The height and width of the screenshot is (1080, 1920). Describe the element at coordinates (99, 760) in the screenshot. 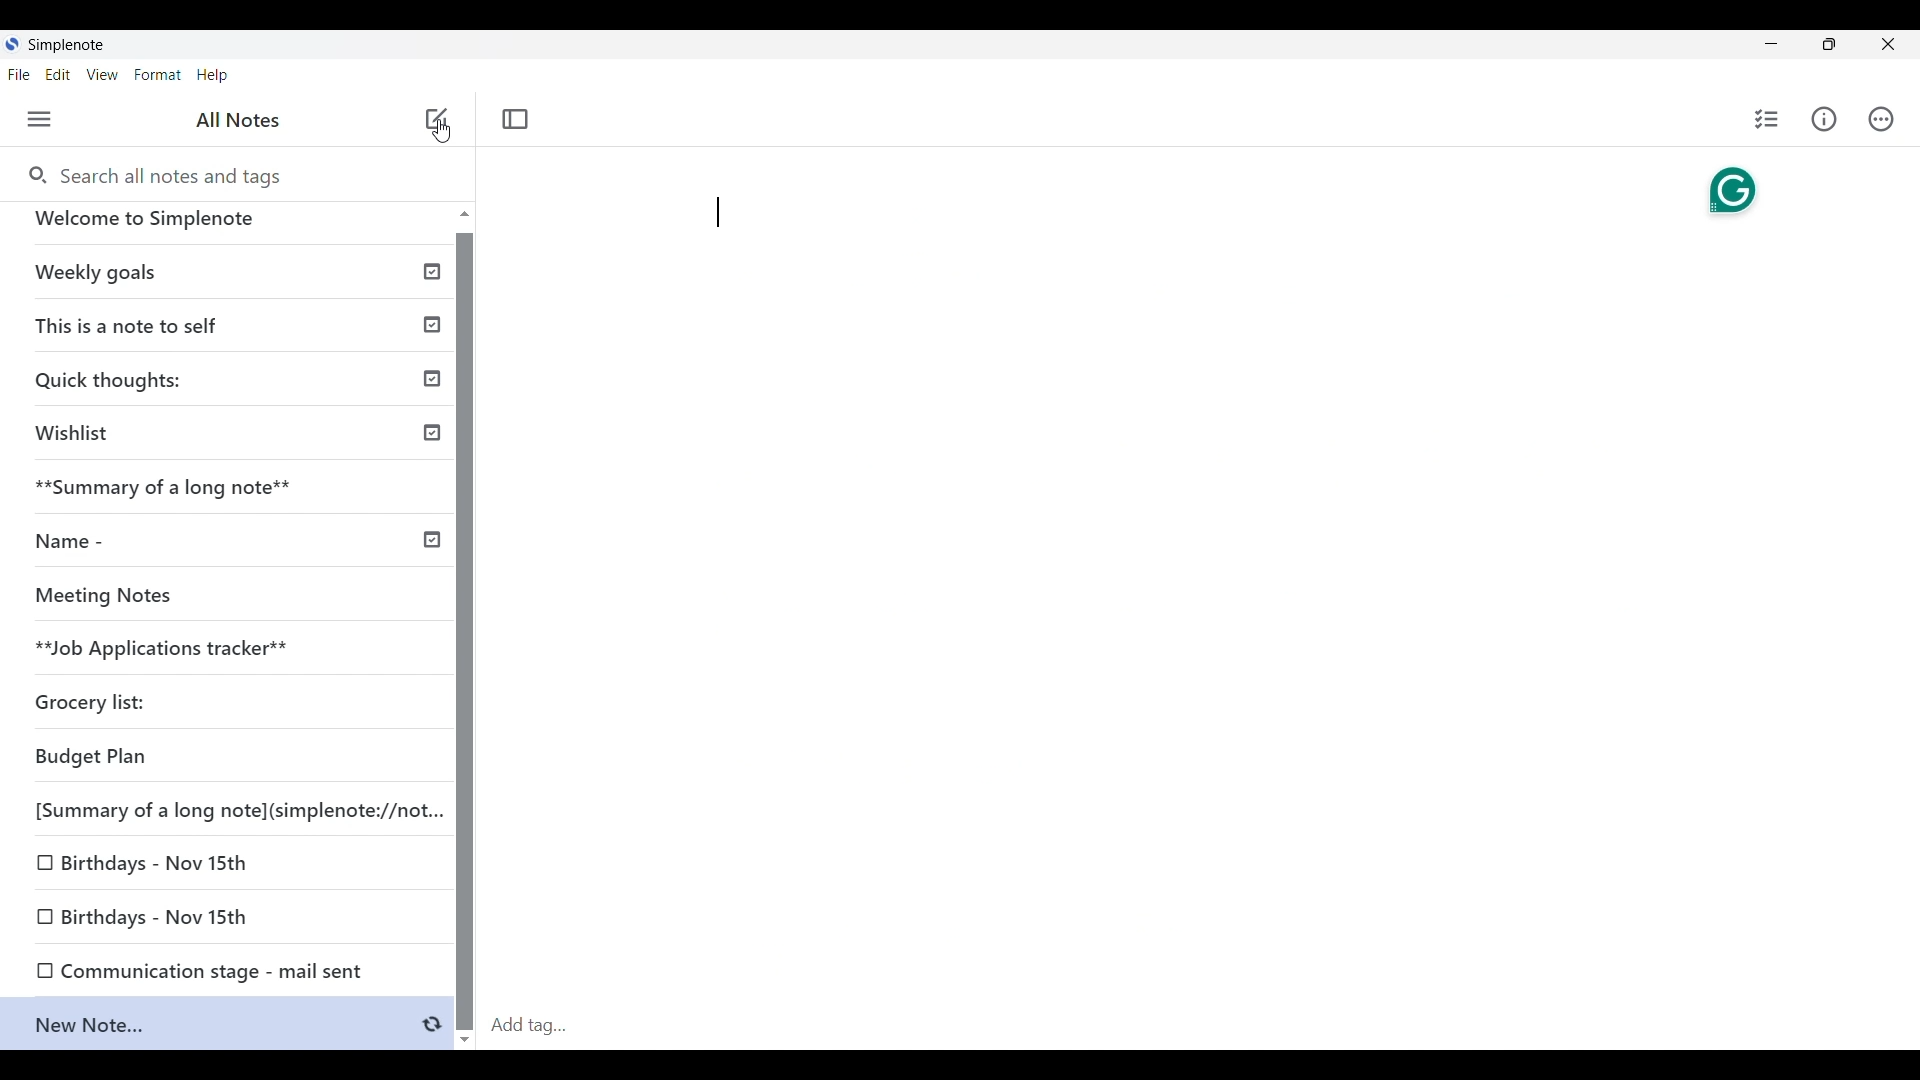

I see `Unpublished note` at that location.